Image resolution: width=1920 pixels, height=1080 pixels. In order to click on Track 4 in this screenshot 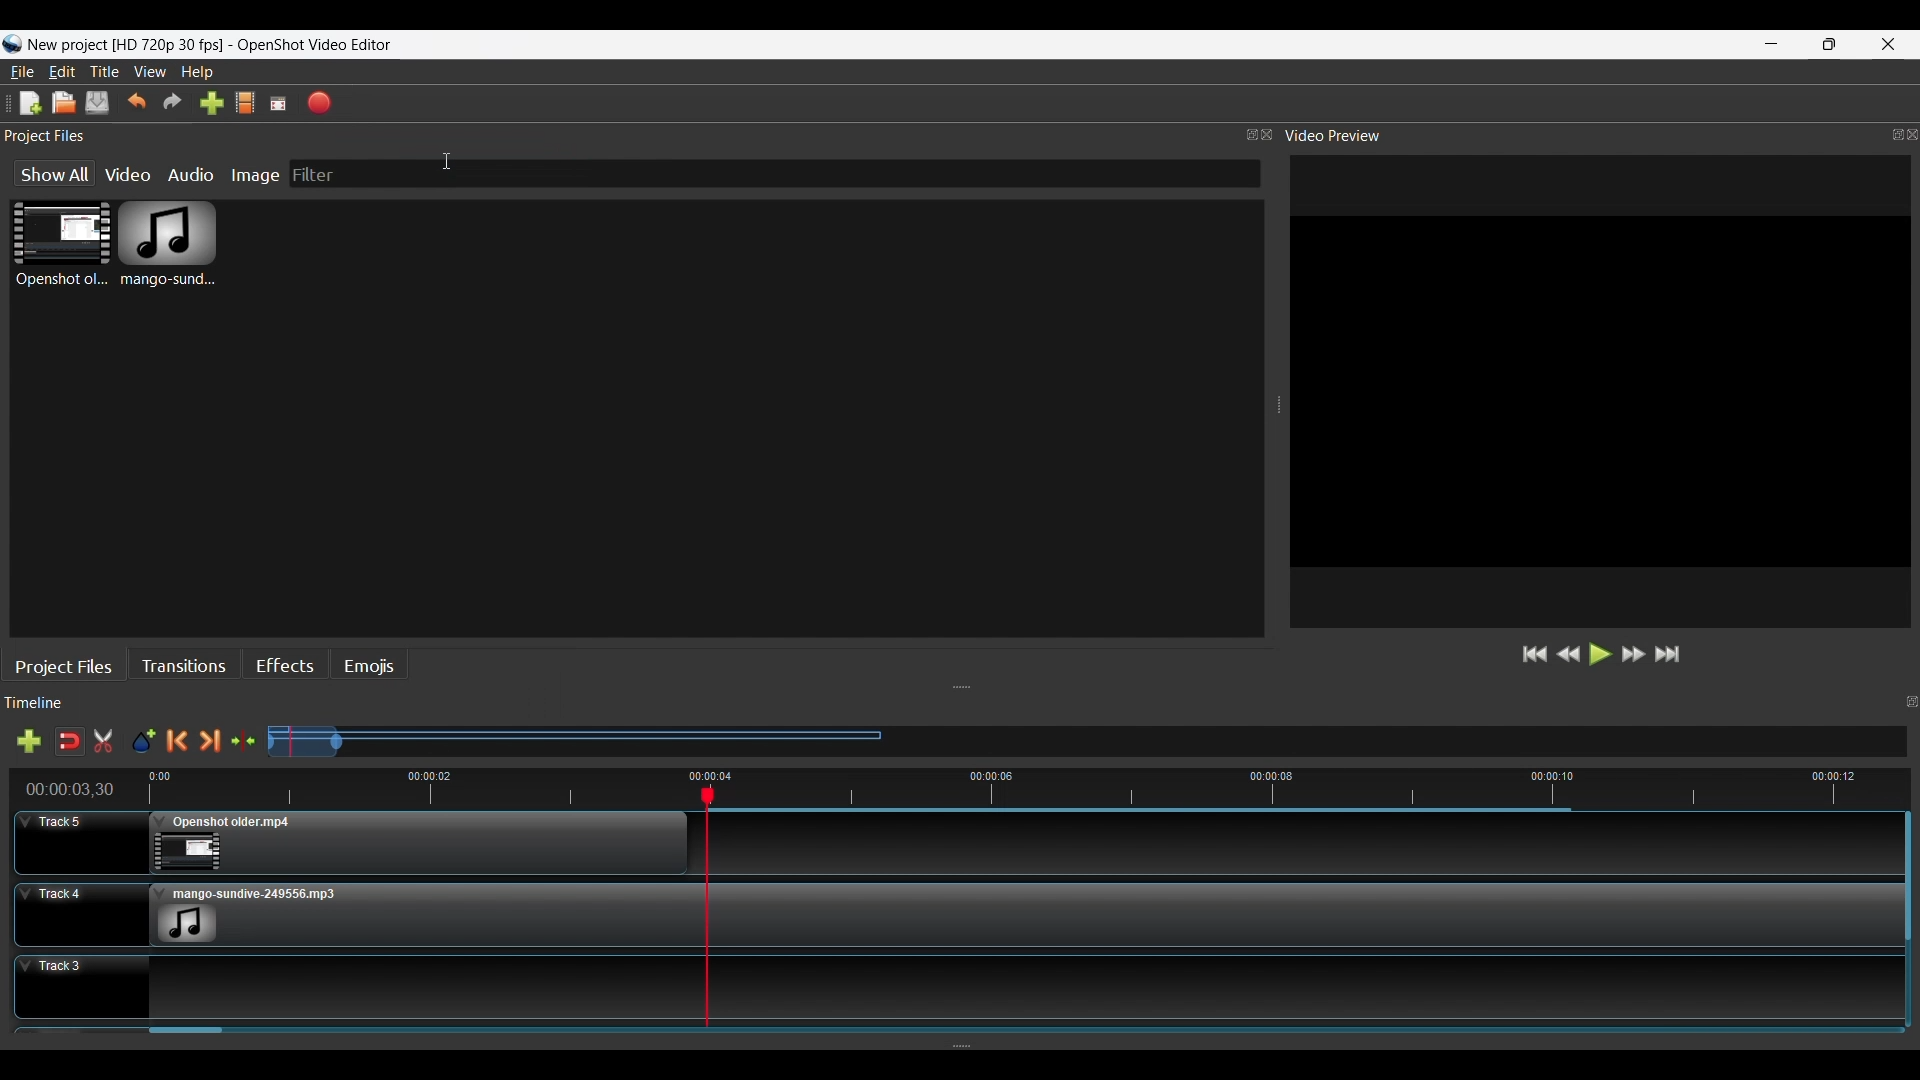, I will do `click(342, 909)`.